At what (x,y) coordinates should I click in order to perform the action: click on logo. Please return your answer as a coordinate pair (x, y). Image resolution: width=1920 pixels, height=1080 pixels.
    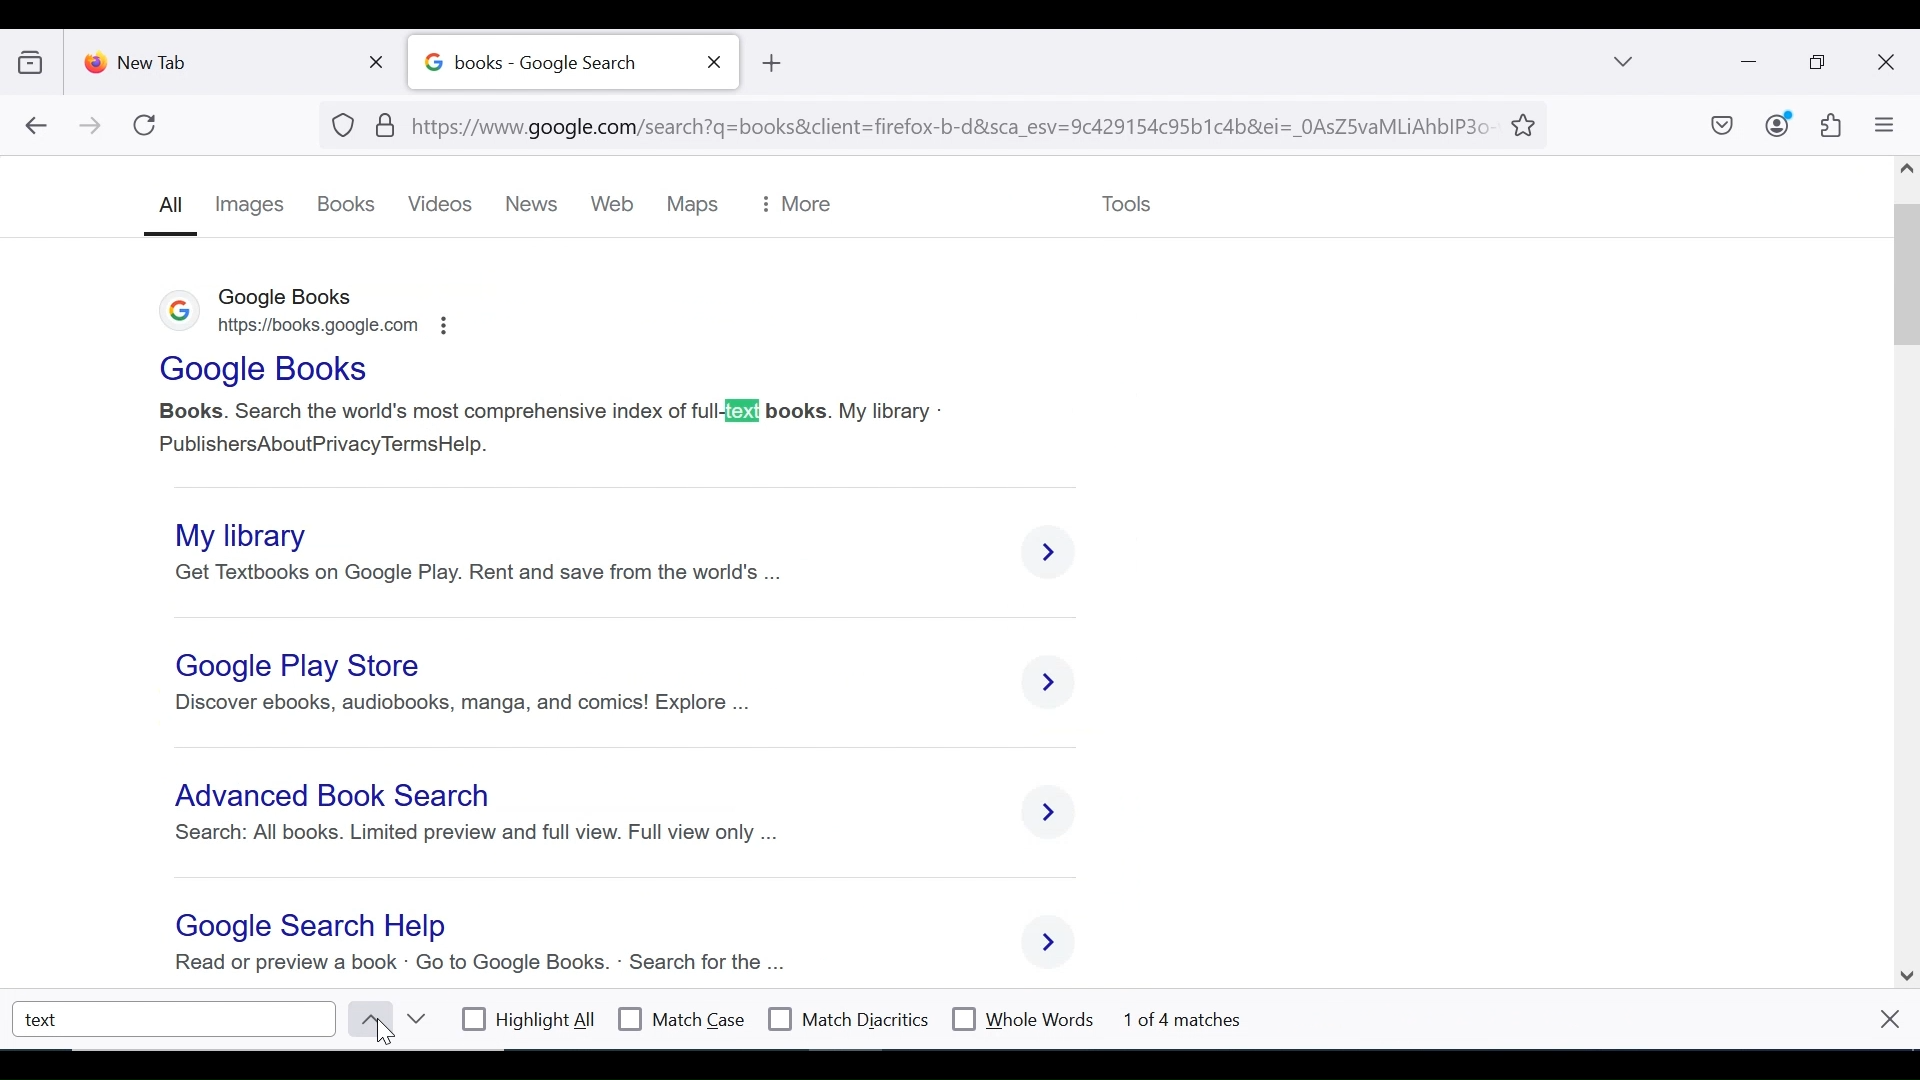
    Looking at the image, I should click on (172, 314).